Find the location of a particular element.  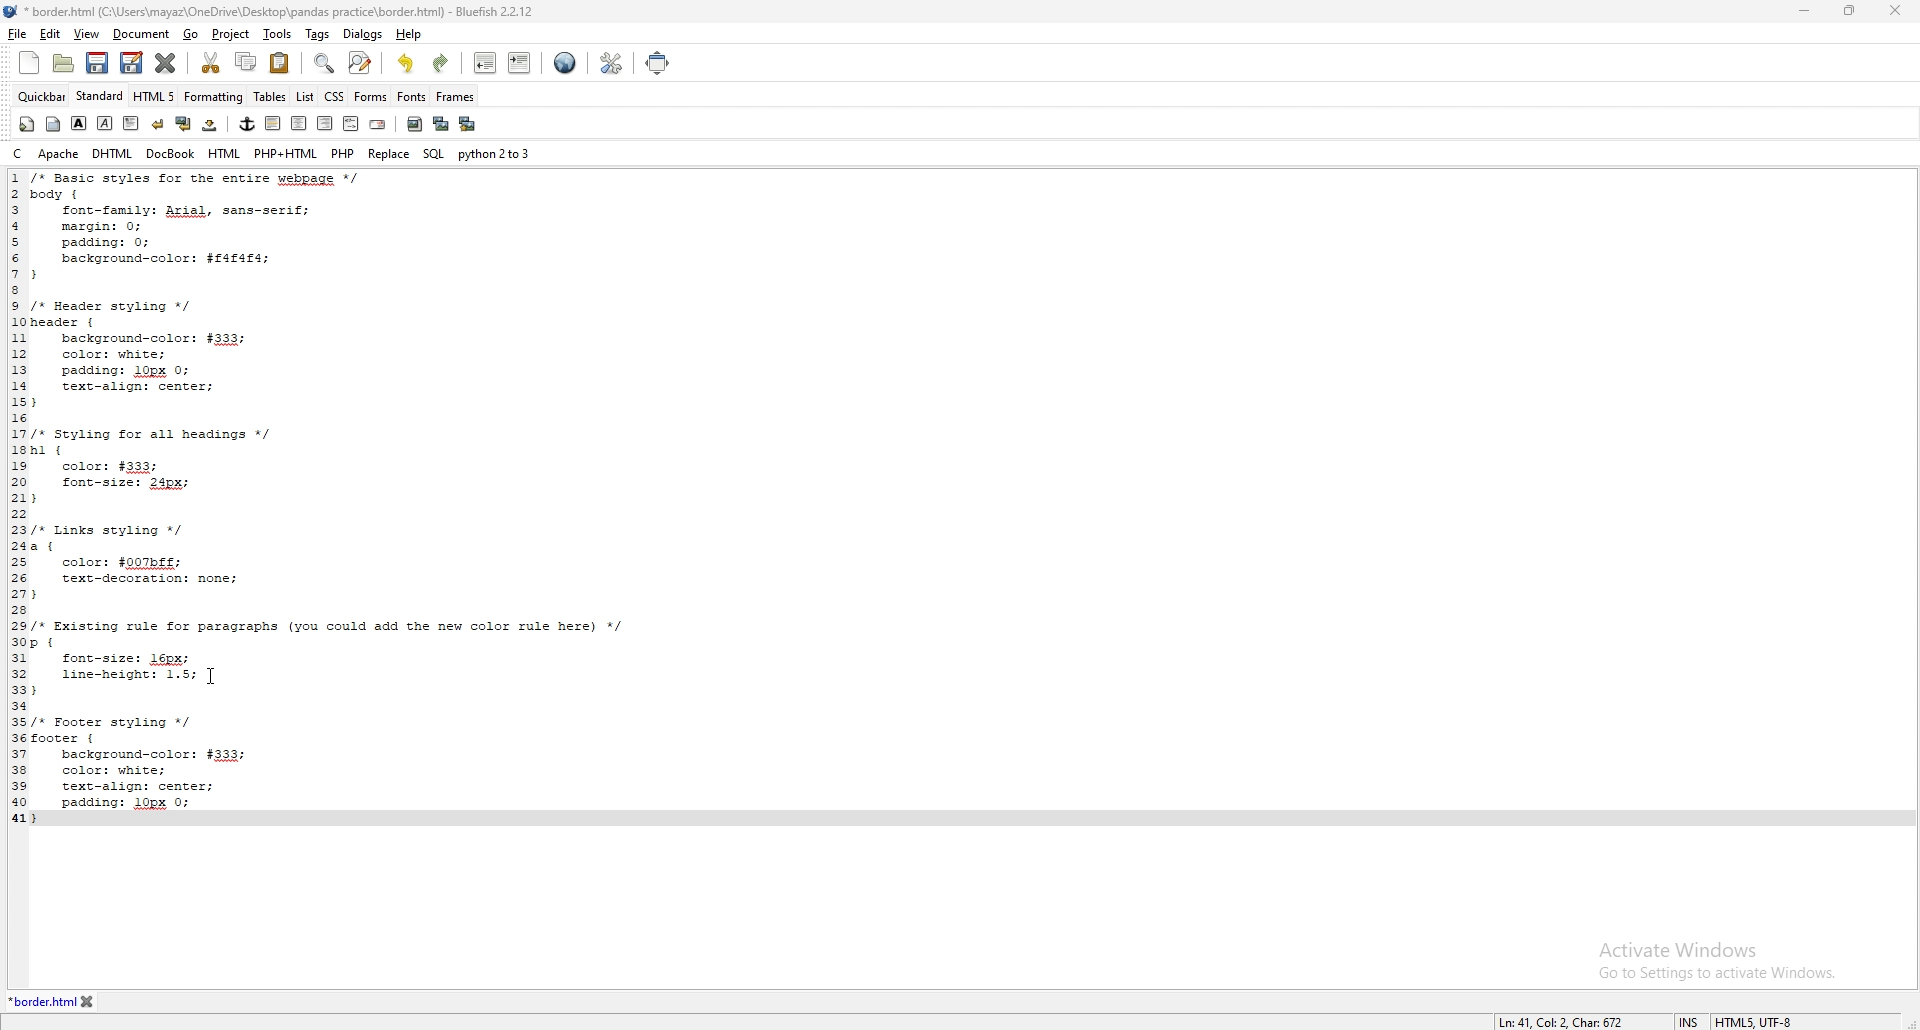

paragraph is located at coordinates (130, 122).